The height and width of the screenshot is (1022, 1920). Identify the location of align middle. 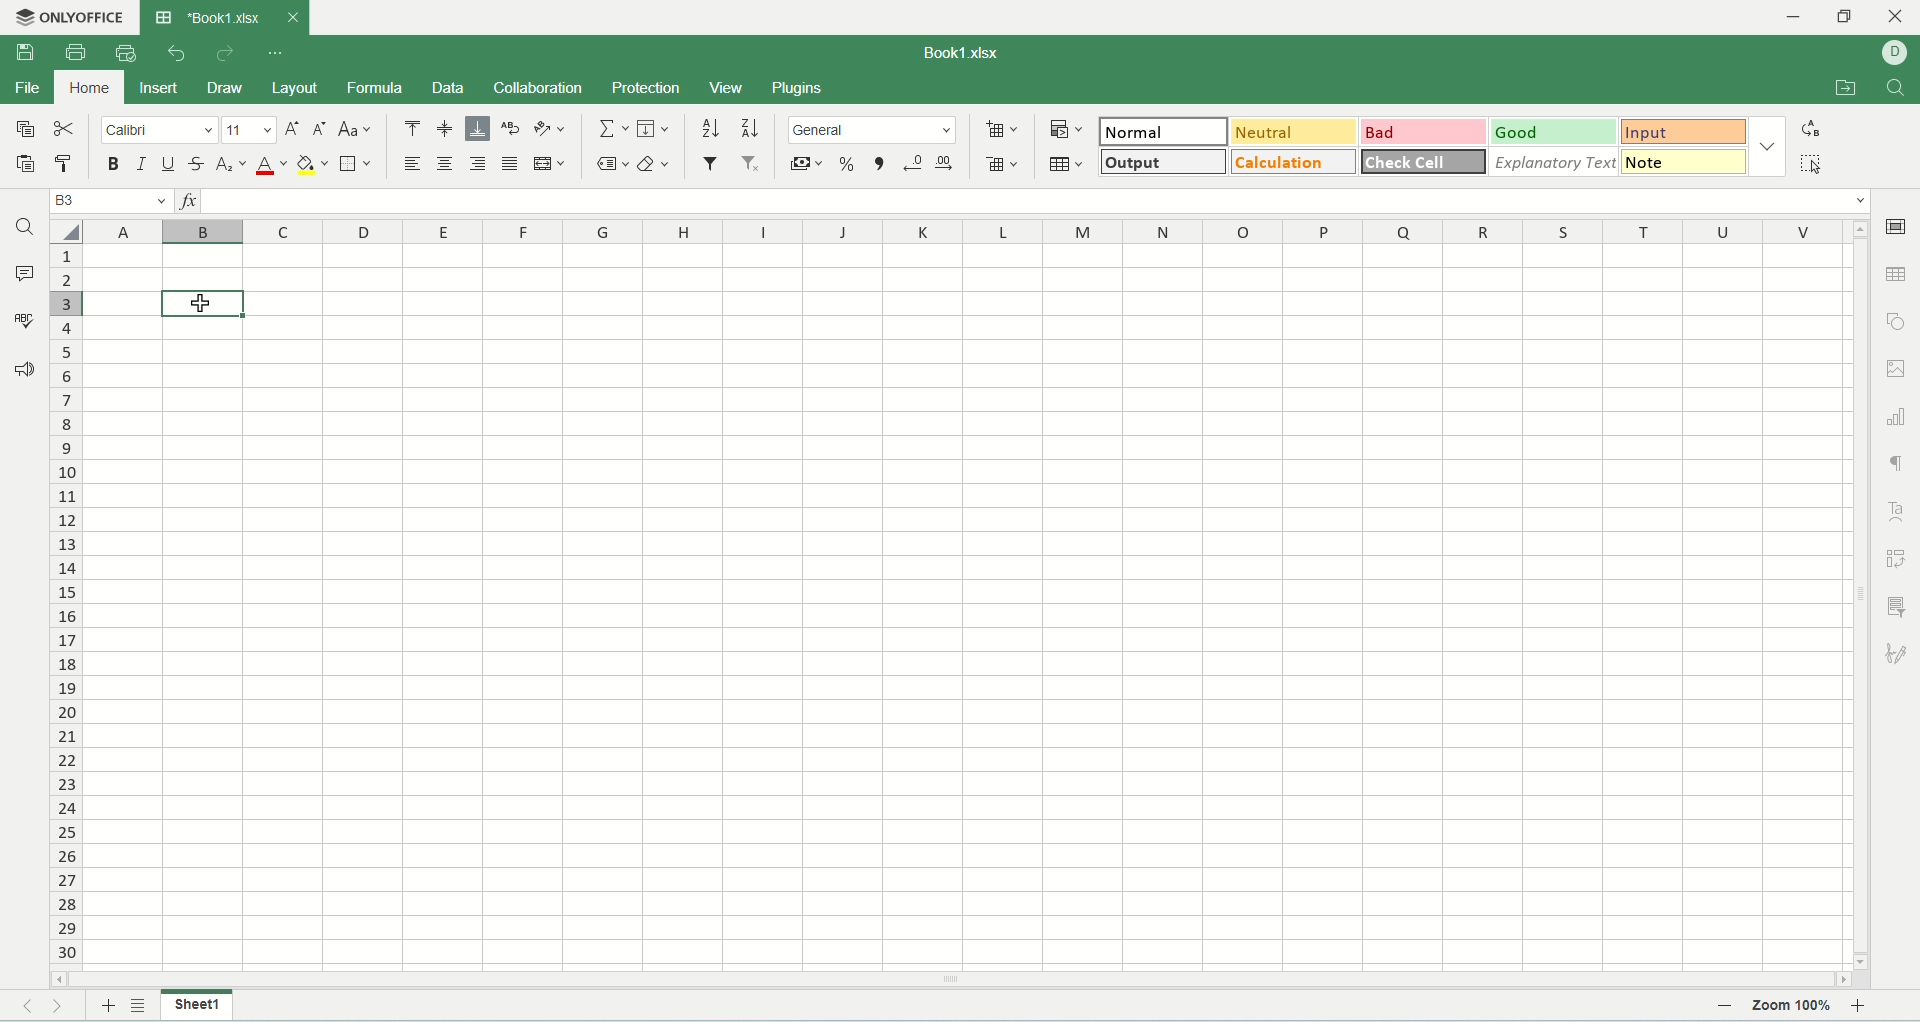
(445, 129).